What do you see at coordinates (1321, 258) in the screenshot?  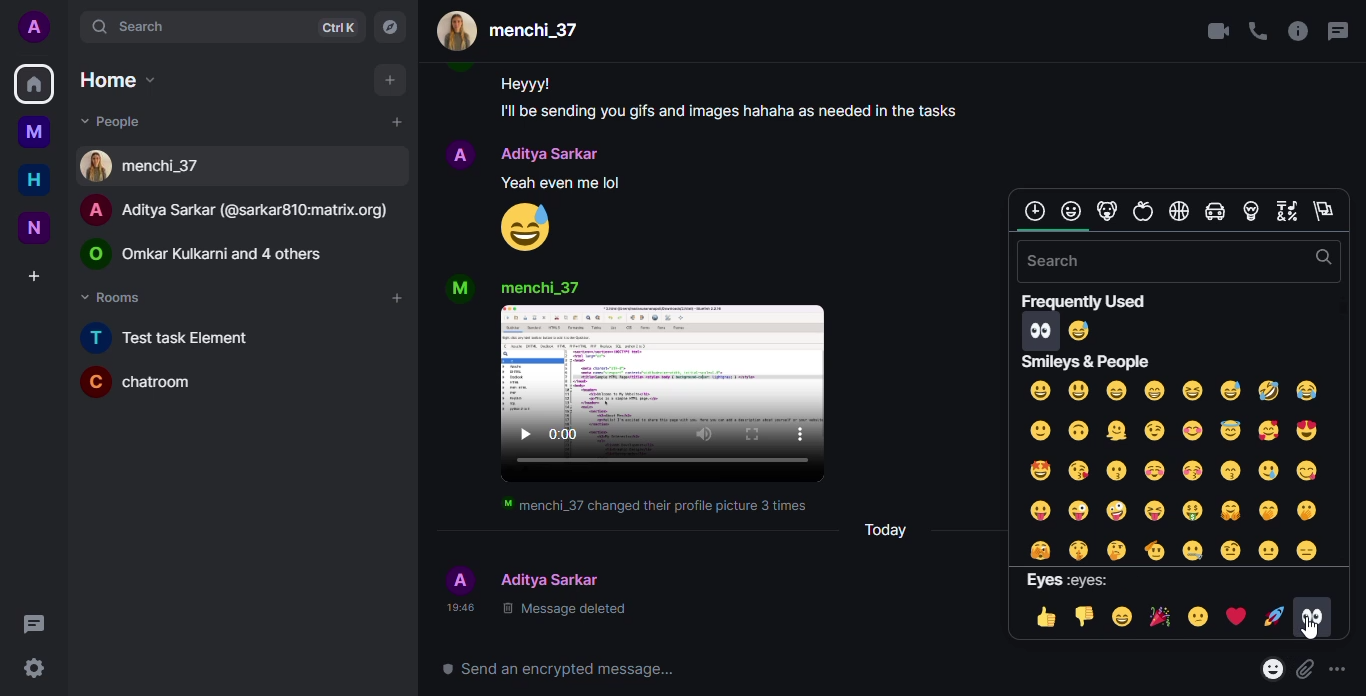 I see `search` at bounding box center [1321, 258].